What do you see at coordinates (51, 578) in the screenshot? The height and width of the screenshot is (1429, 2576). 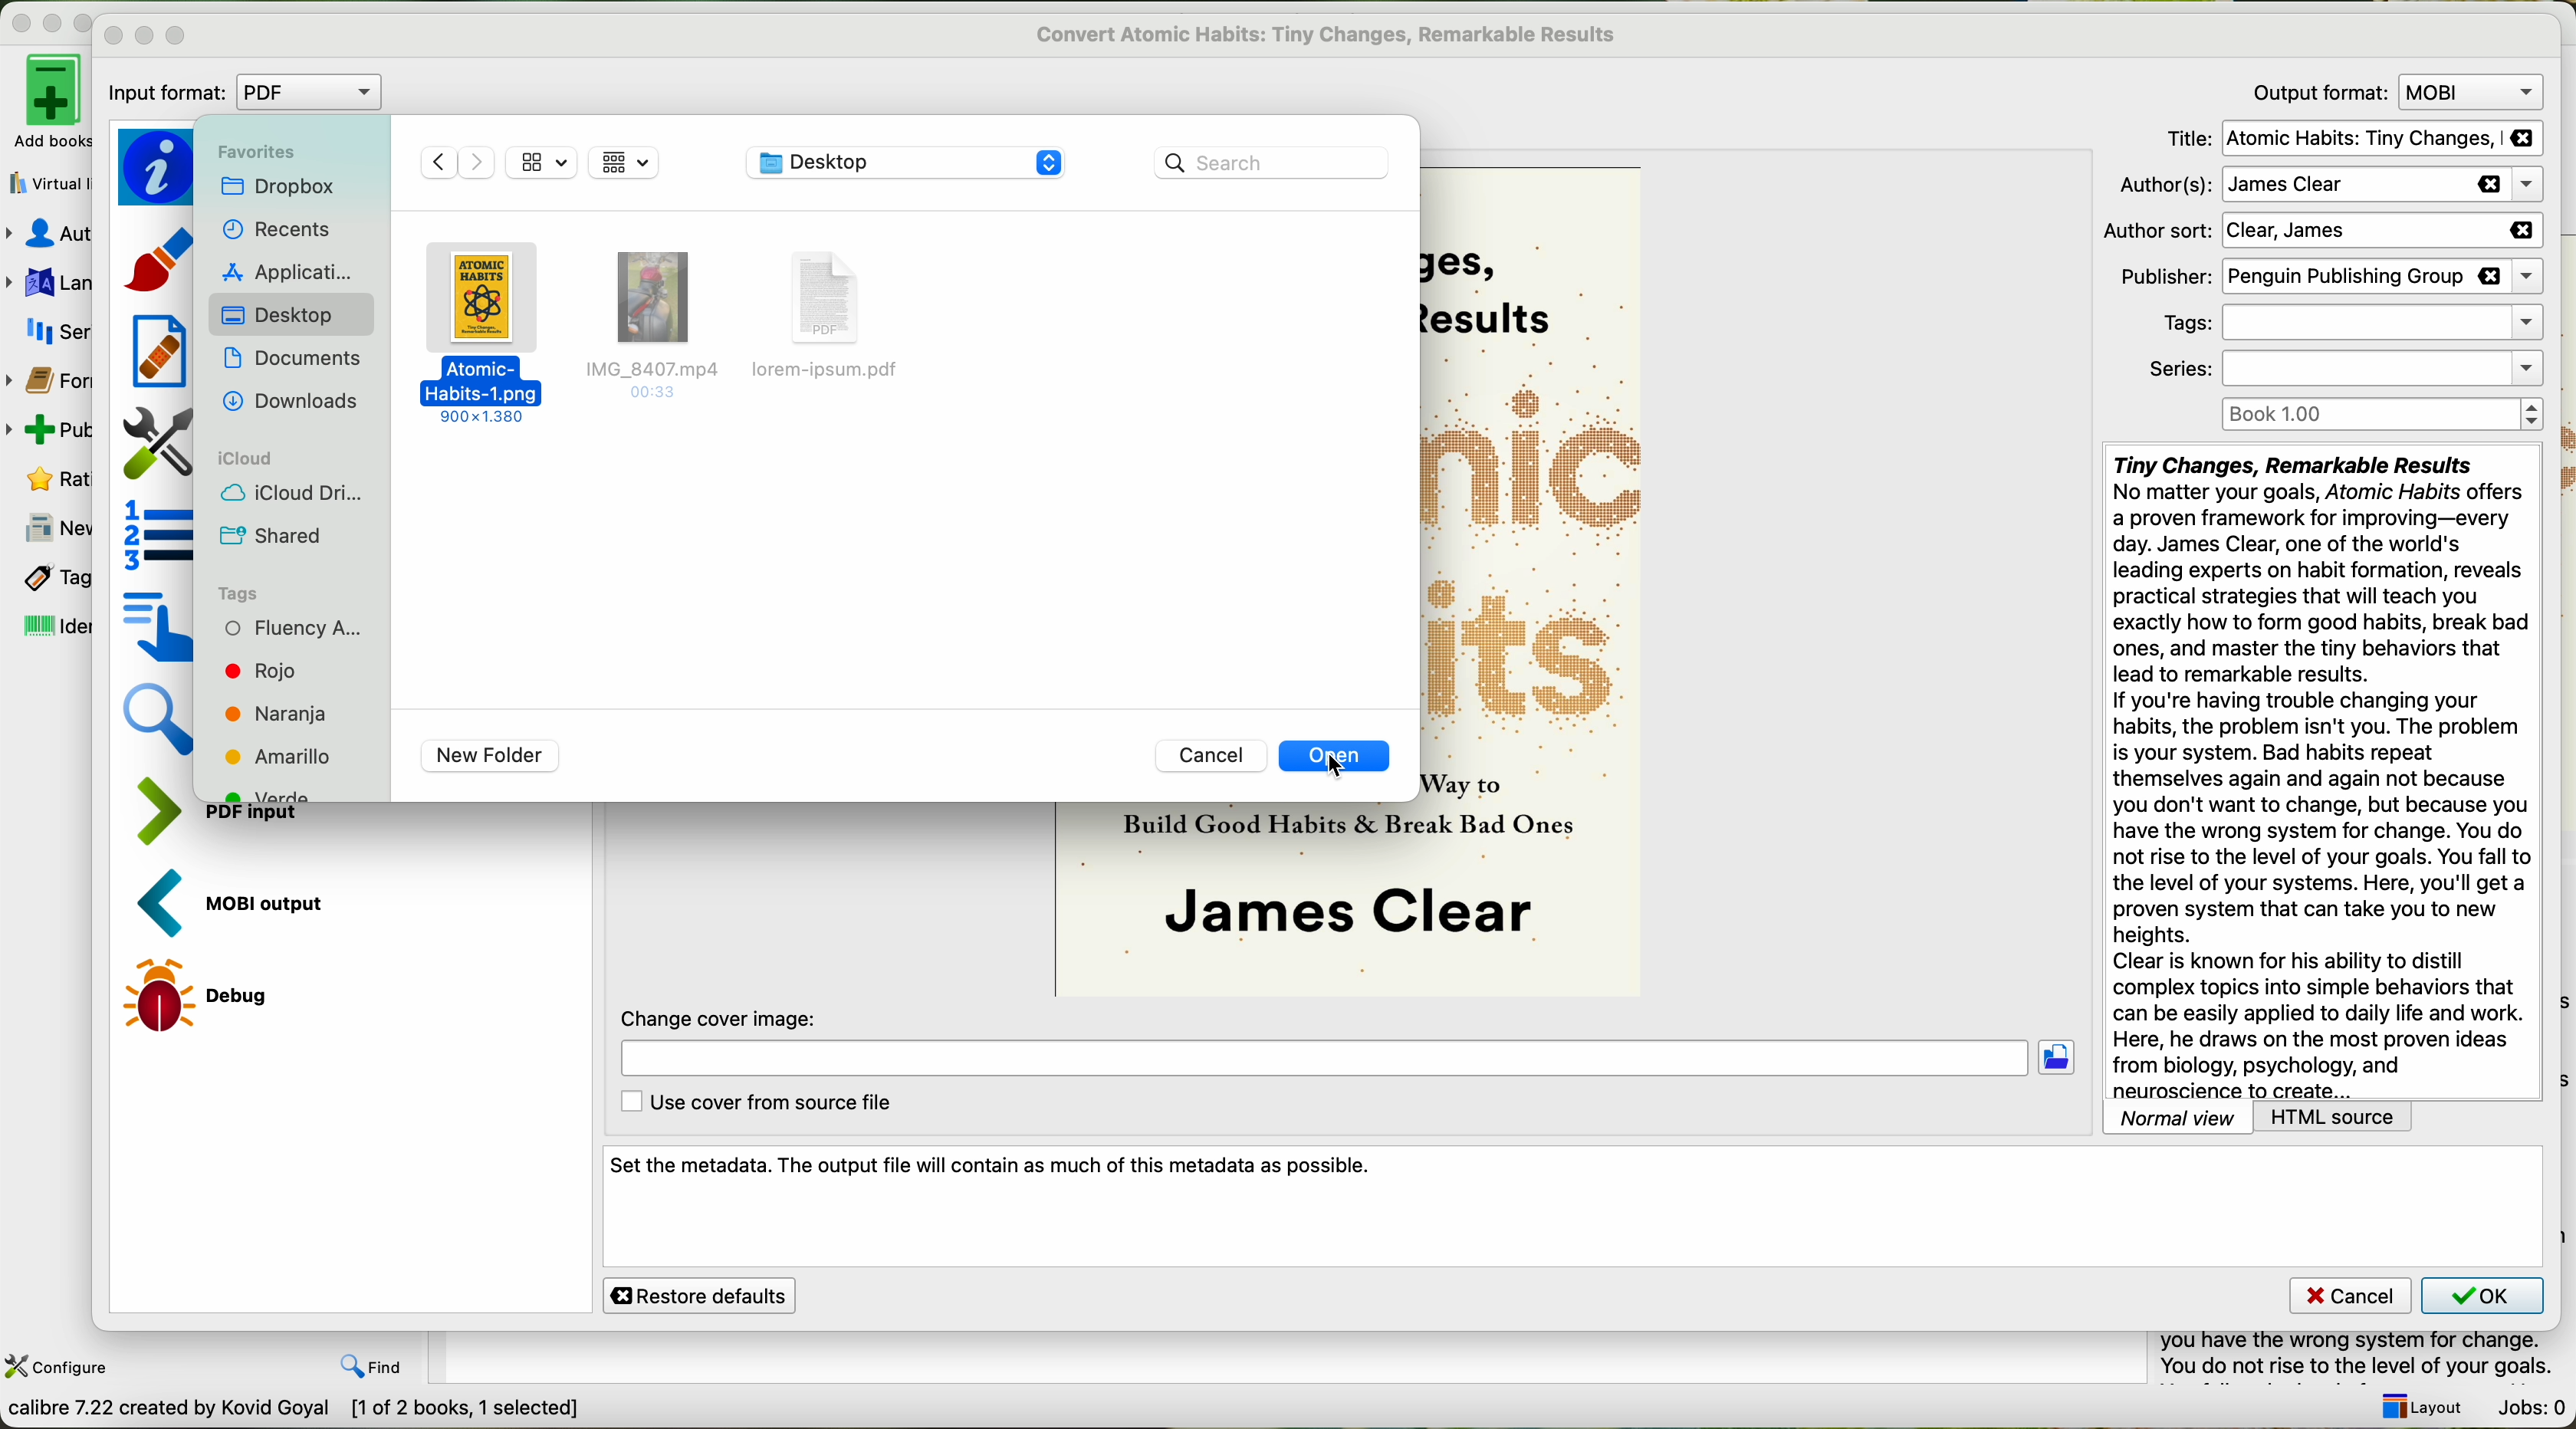 I see `tags` at bounding box center [51, 578].